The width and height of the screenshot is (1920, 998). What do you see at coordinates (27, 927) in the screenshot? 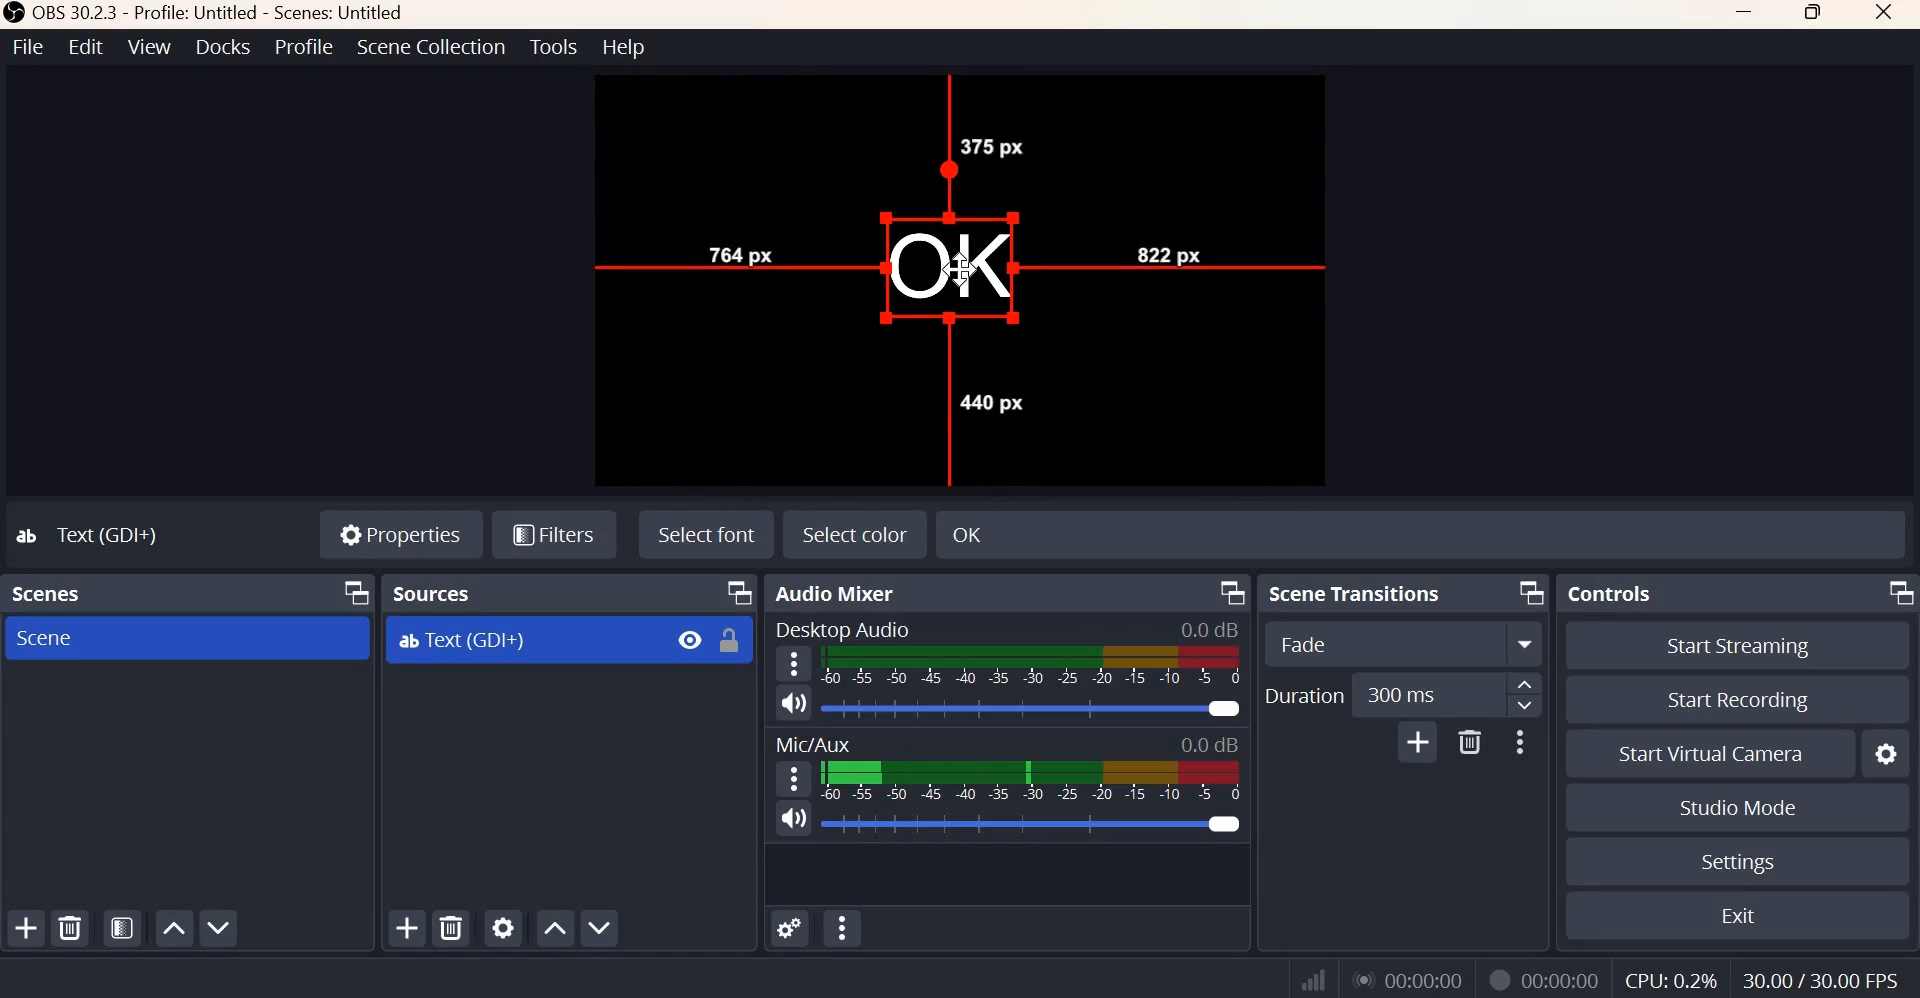
I see `Add scene` at bounding box center [27, 927].